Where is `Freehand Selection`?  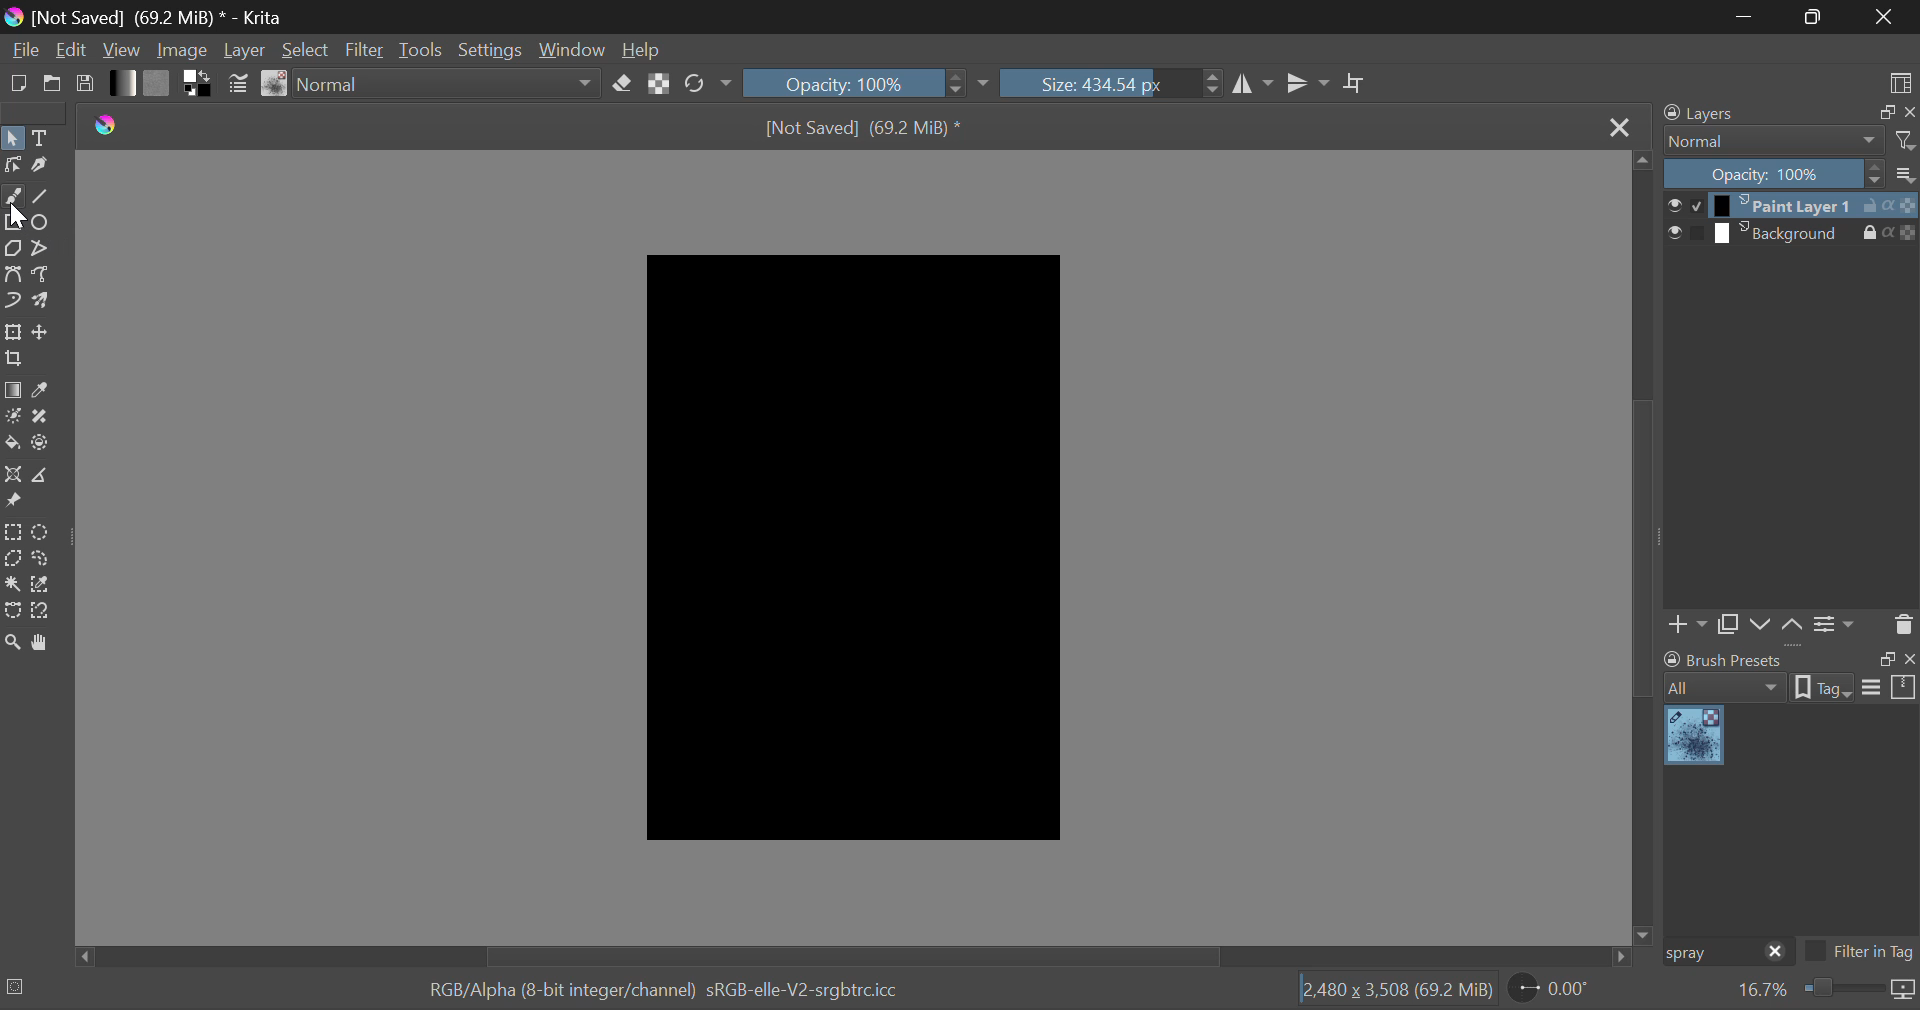
Freehand Selection is located at coordinates (42, 558).